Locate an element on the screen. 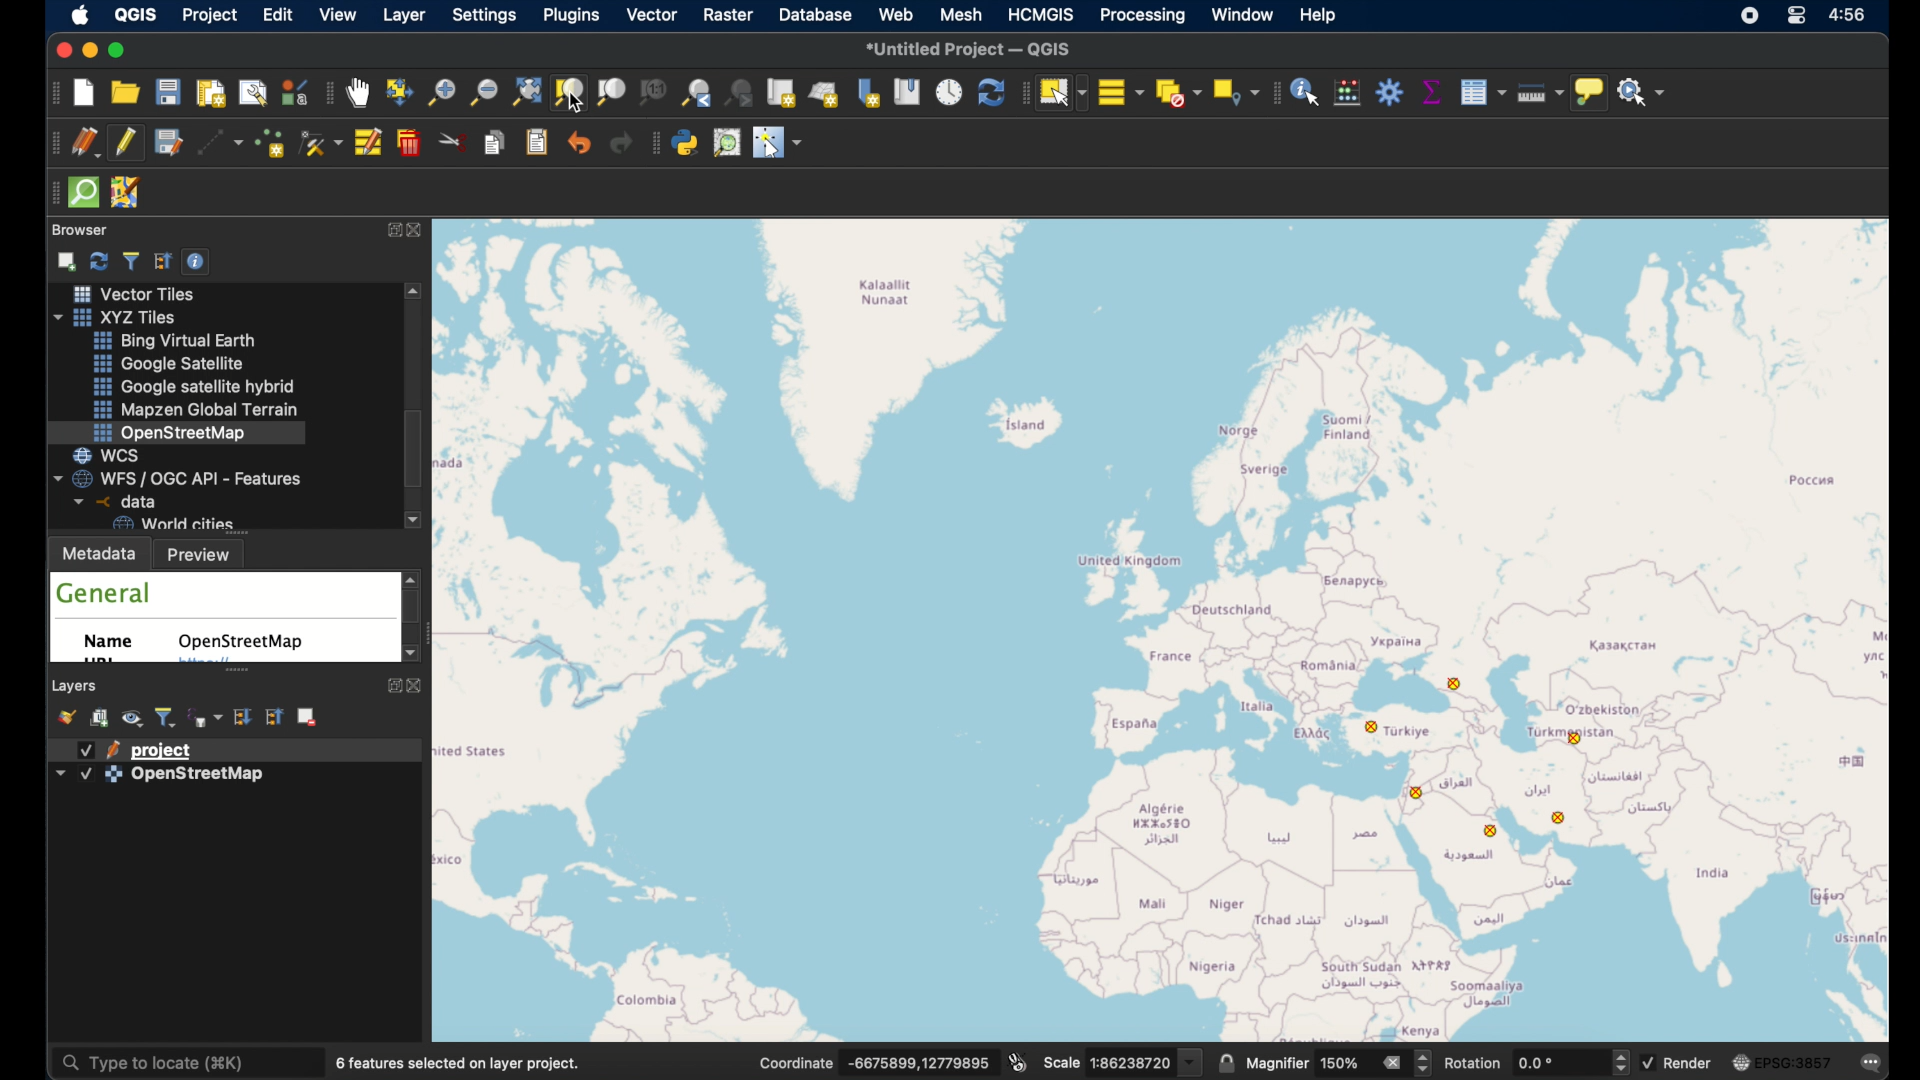 This screenshot has height=1080, width=1920.  is located at coordinates (209, 14).